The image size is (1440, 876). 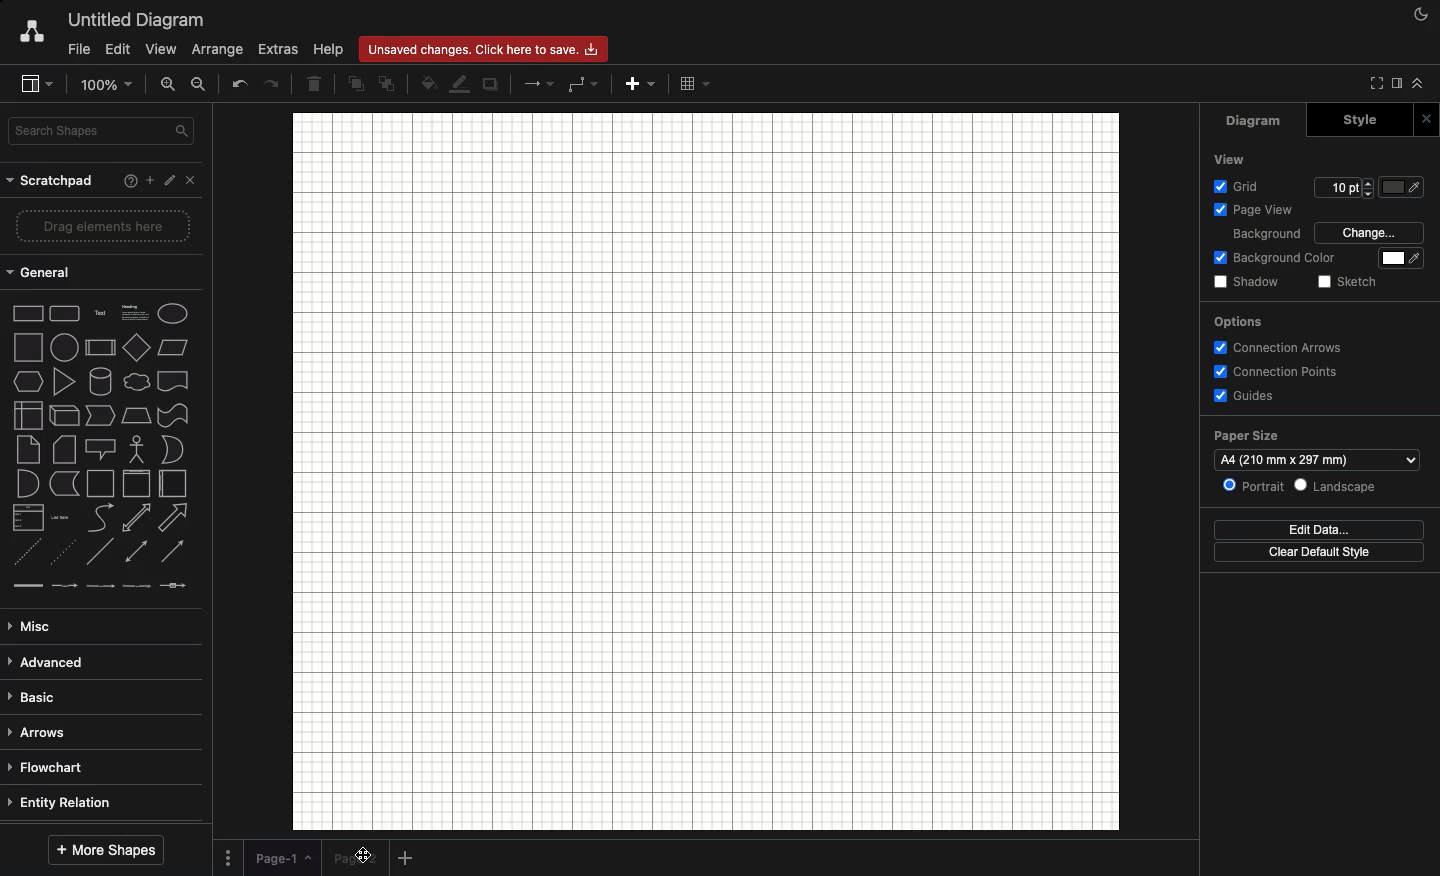 What do you see at coordinates (118, 179) in the screenshot?
I see `Help` at bounding box center [118, 179].